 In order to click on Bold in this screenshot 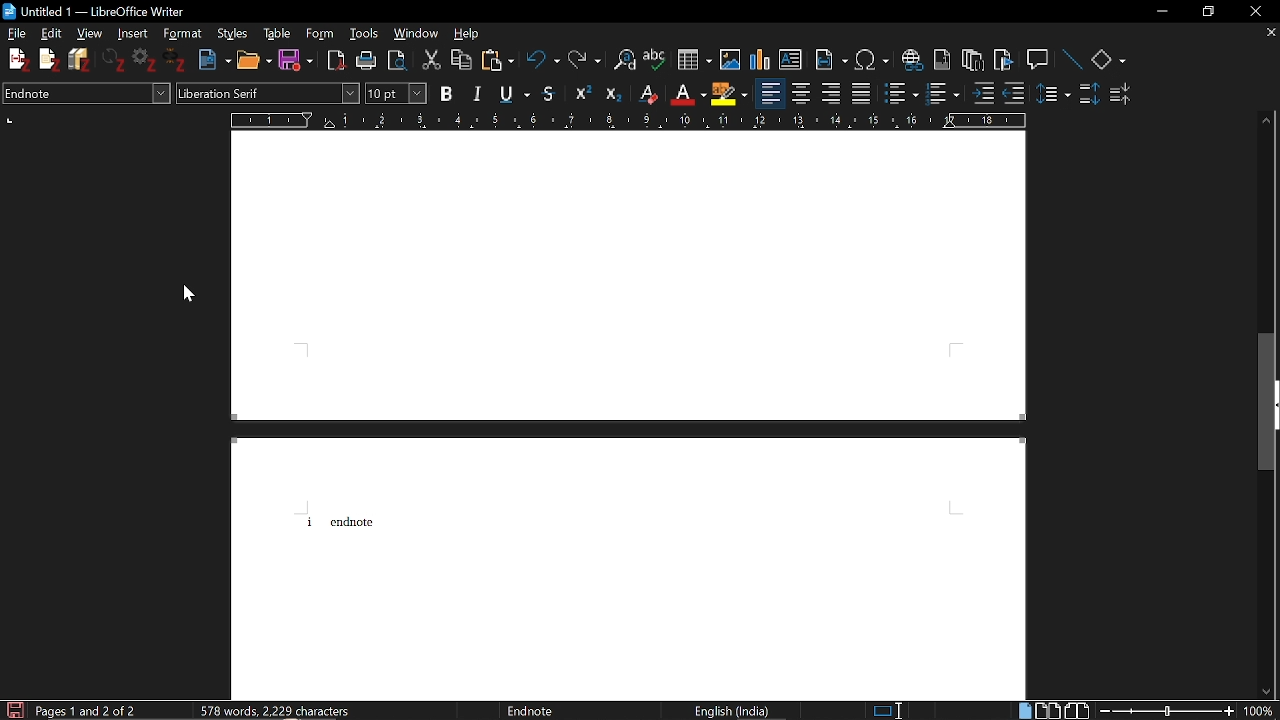, I will do `click(448, 93)`.